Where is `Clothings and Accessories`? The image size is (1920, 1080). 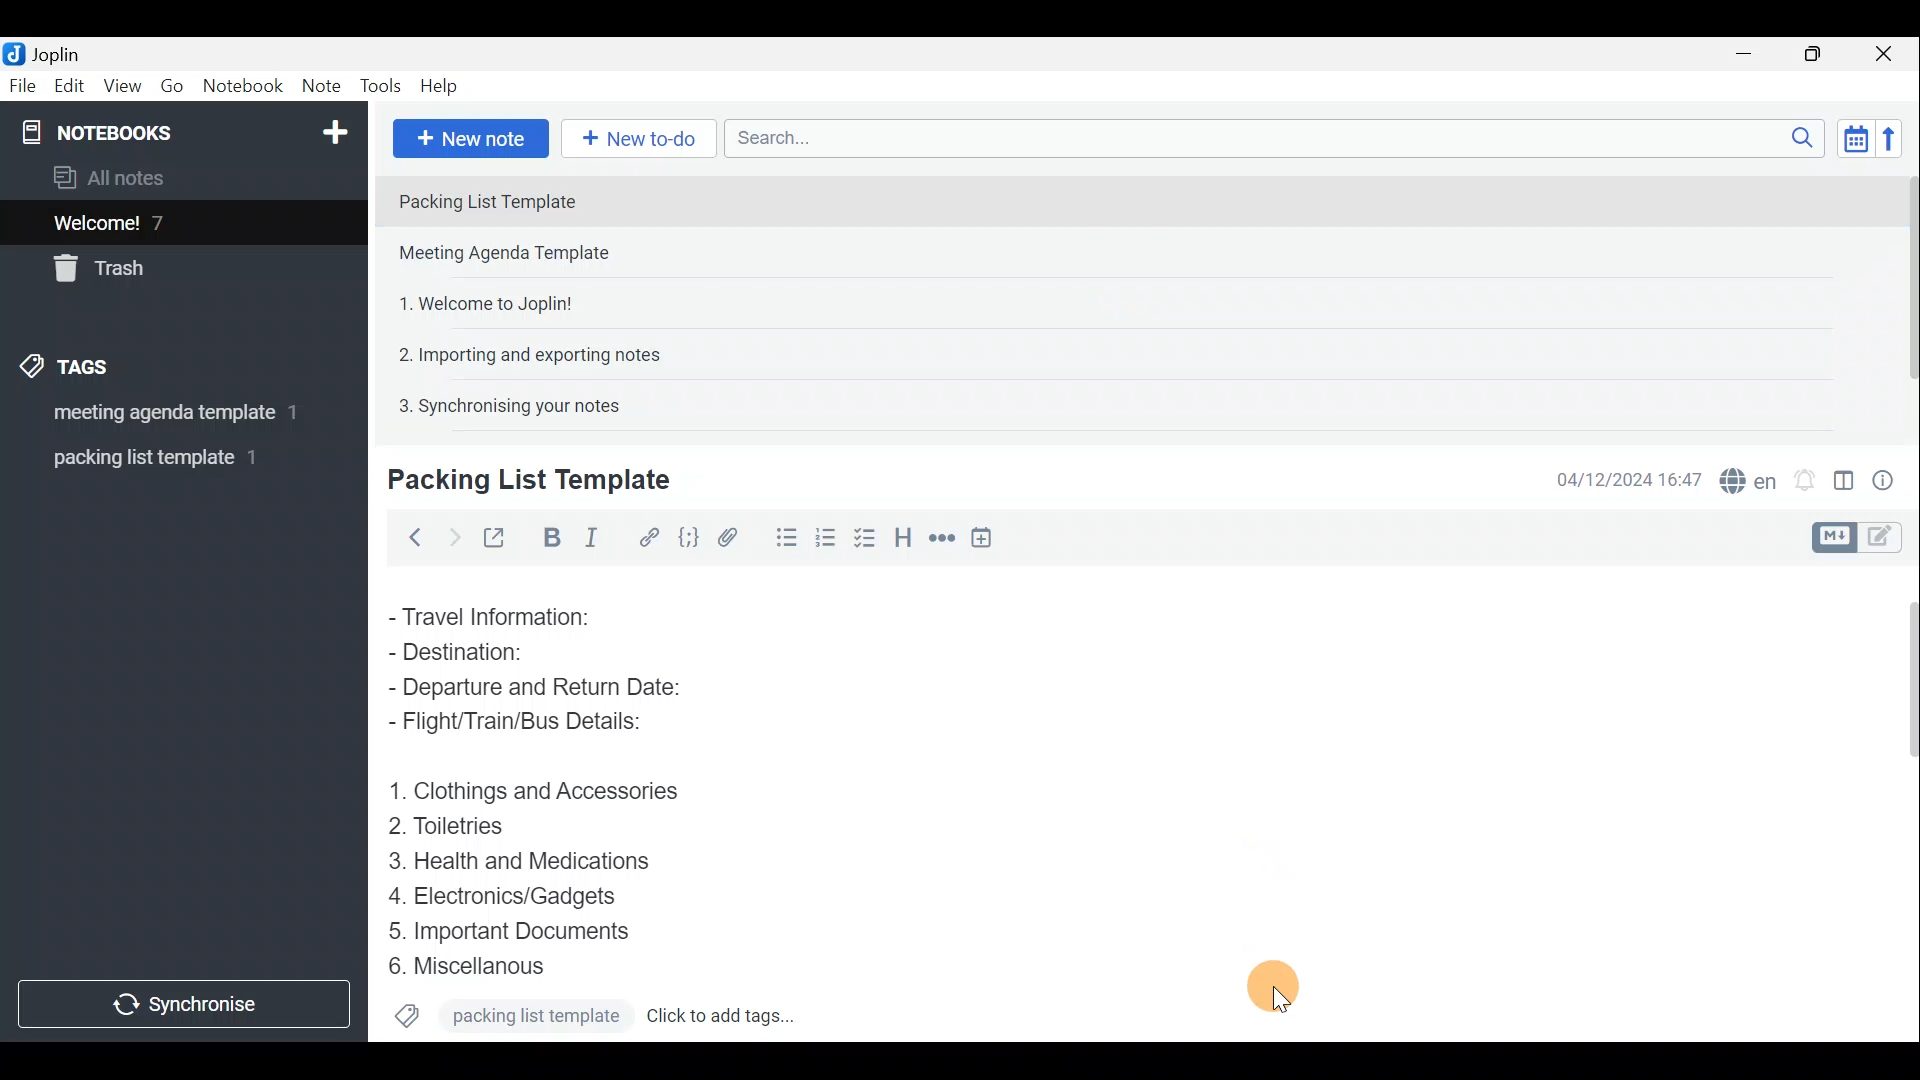 Clothings and Accessories is located at coordinates (538, 790).